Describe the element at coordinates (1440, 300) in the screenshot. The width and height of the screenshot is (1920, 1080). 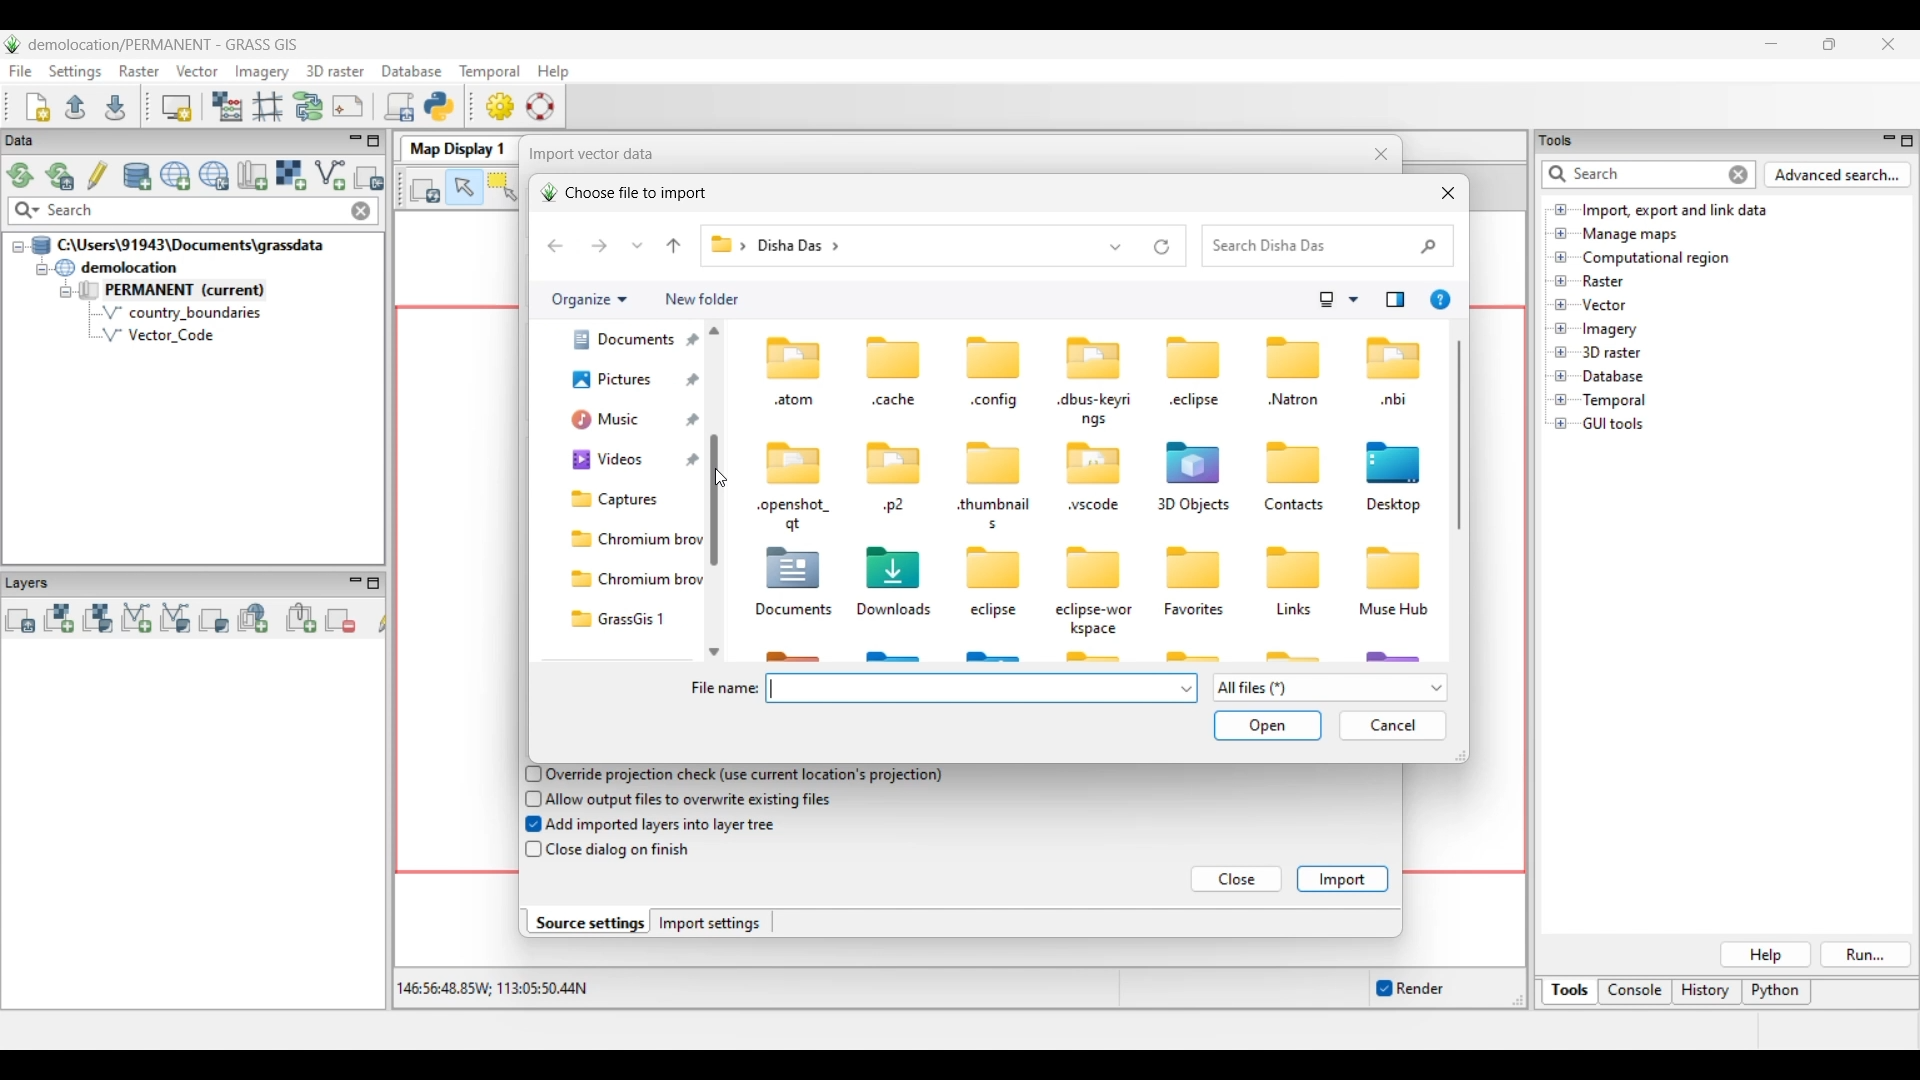
I see `Get help` at that location.